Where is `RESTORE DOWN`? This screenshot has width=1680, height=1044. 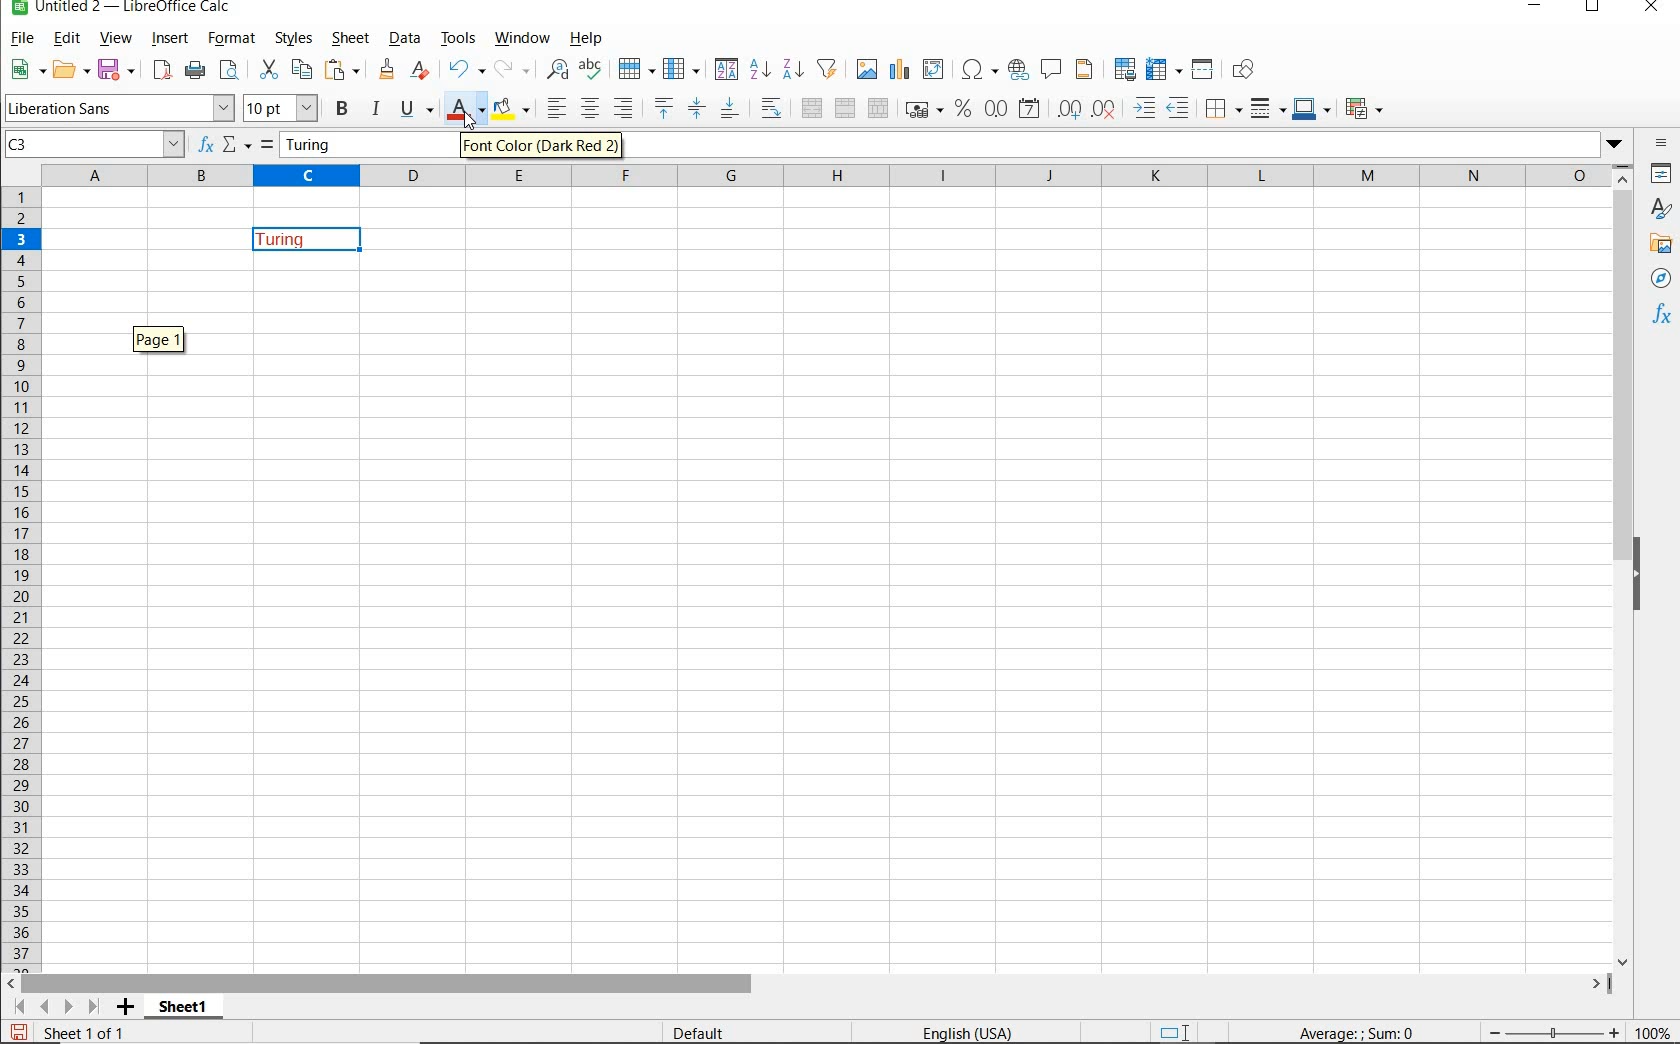
RESTORE DOWN is located at coordinates (1593, 8).